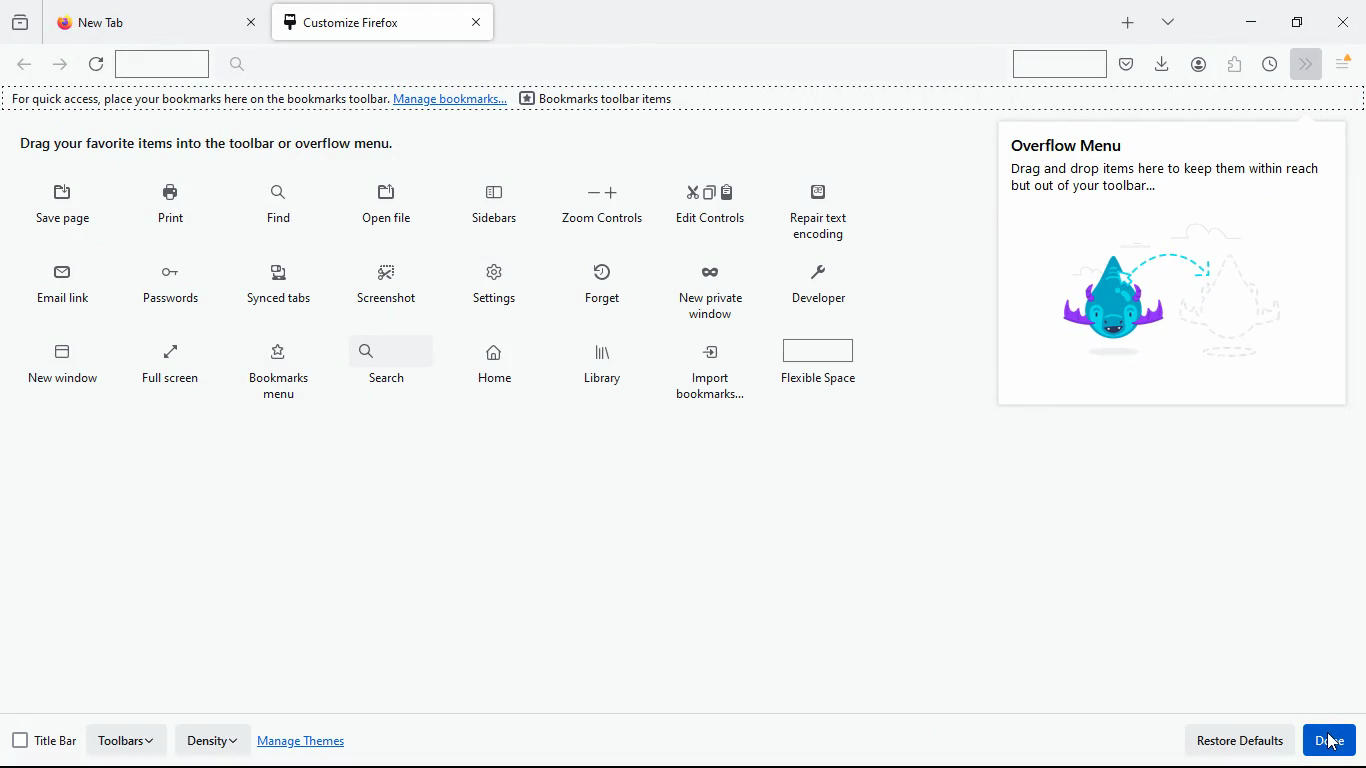 The height and width of the screenshot is (768, 1366). Describe the element at coordinates (710, 289) in the screenshot. I see `forget` at that location.